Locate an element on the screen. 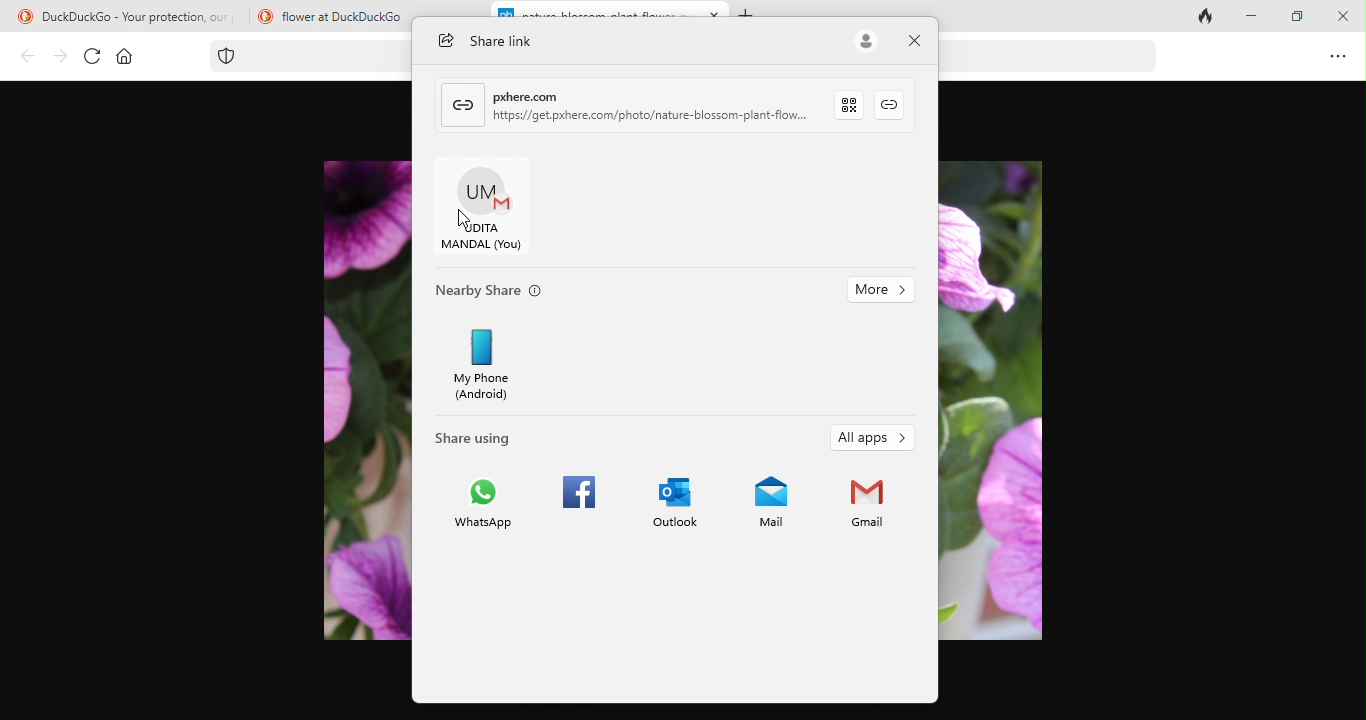 This screenshot has width=1366, height=720. close is located at coordinates (917, 41).